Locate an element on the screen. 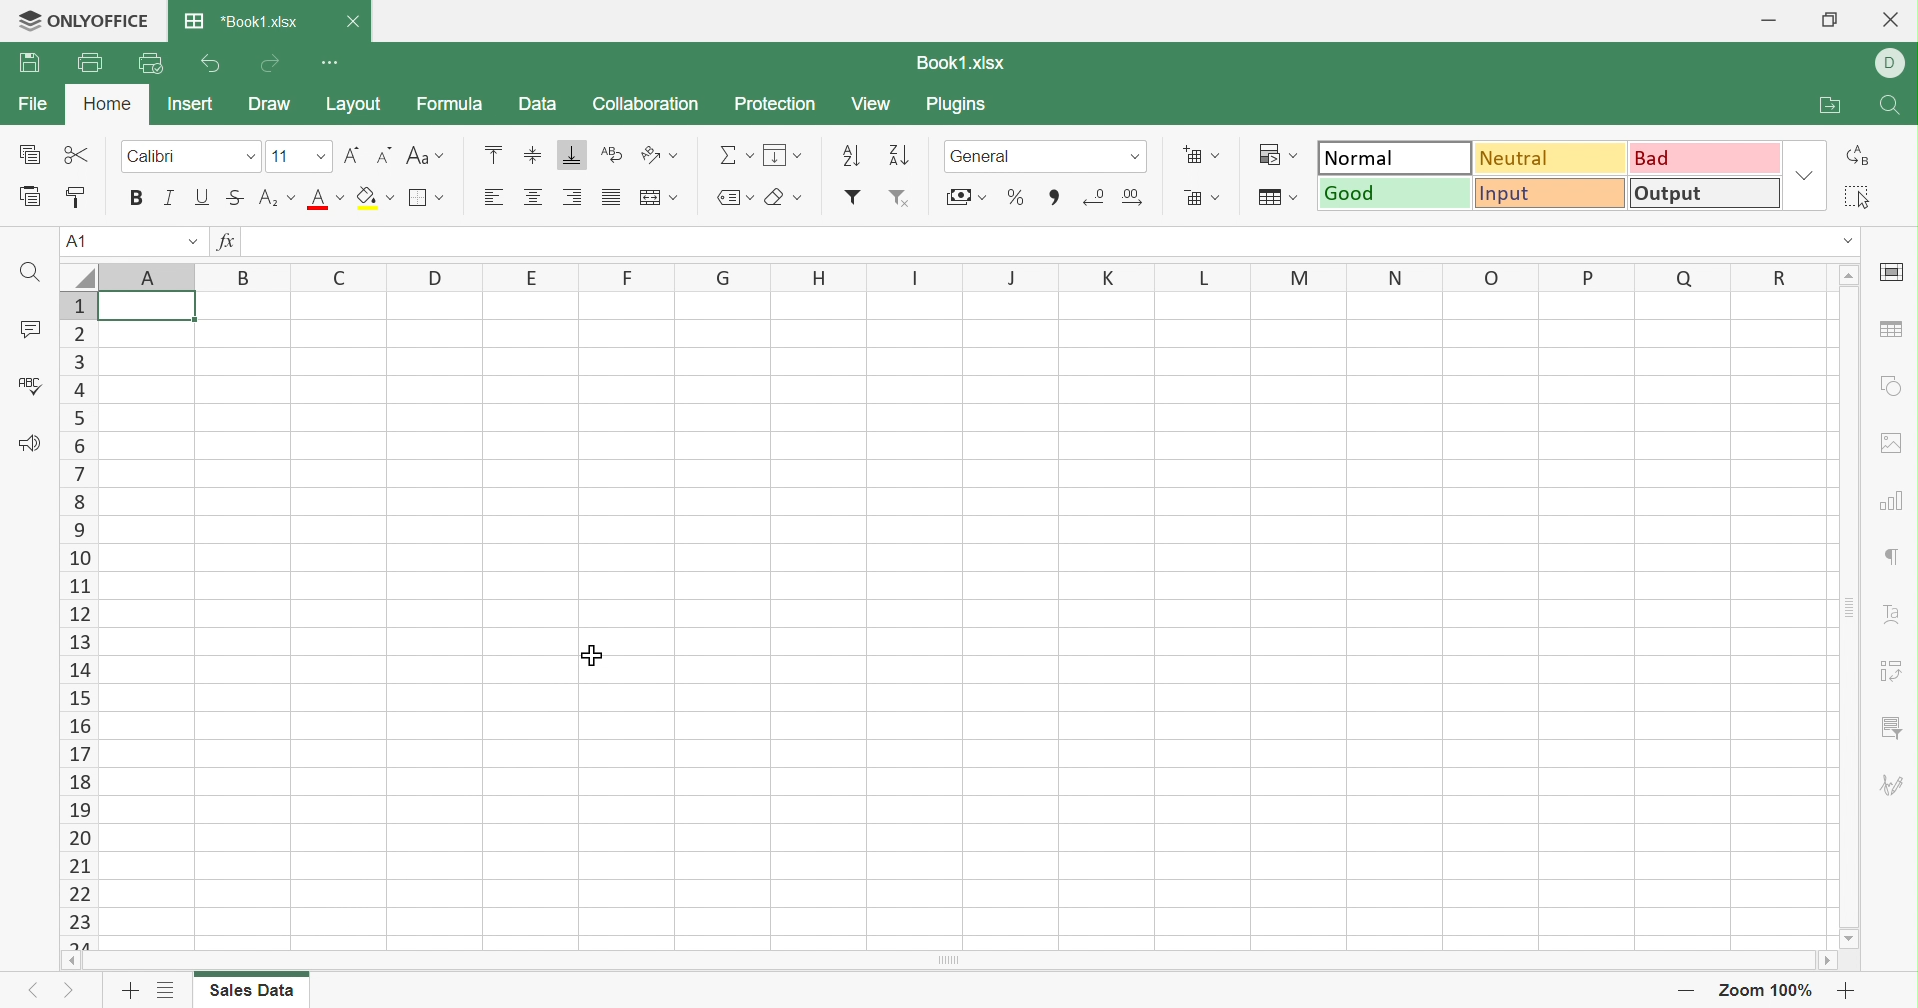 The height and width of the screenshot is (1008, 1918). Orientation is located at coordinates (656, 155).